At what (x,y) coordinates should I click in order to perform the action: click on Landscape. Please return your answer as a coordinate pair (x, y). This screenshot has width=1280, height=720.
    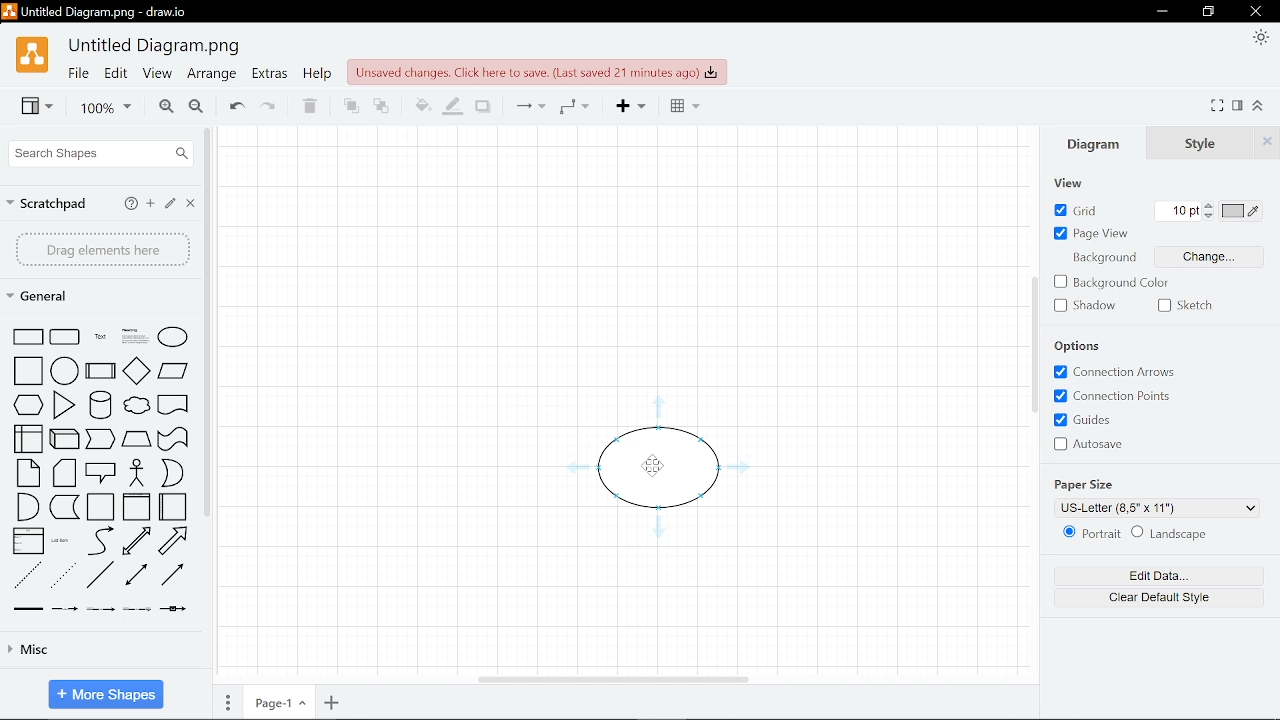
    Looking at the image, I should click on (1195, 532).